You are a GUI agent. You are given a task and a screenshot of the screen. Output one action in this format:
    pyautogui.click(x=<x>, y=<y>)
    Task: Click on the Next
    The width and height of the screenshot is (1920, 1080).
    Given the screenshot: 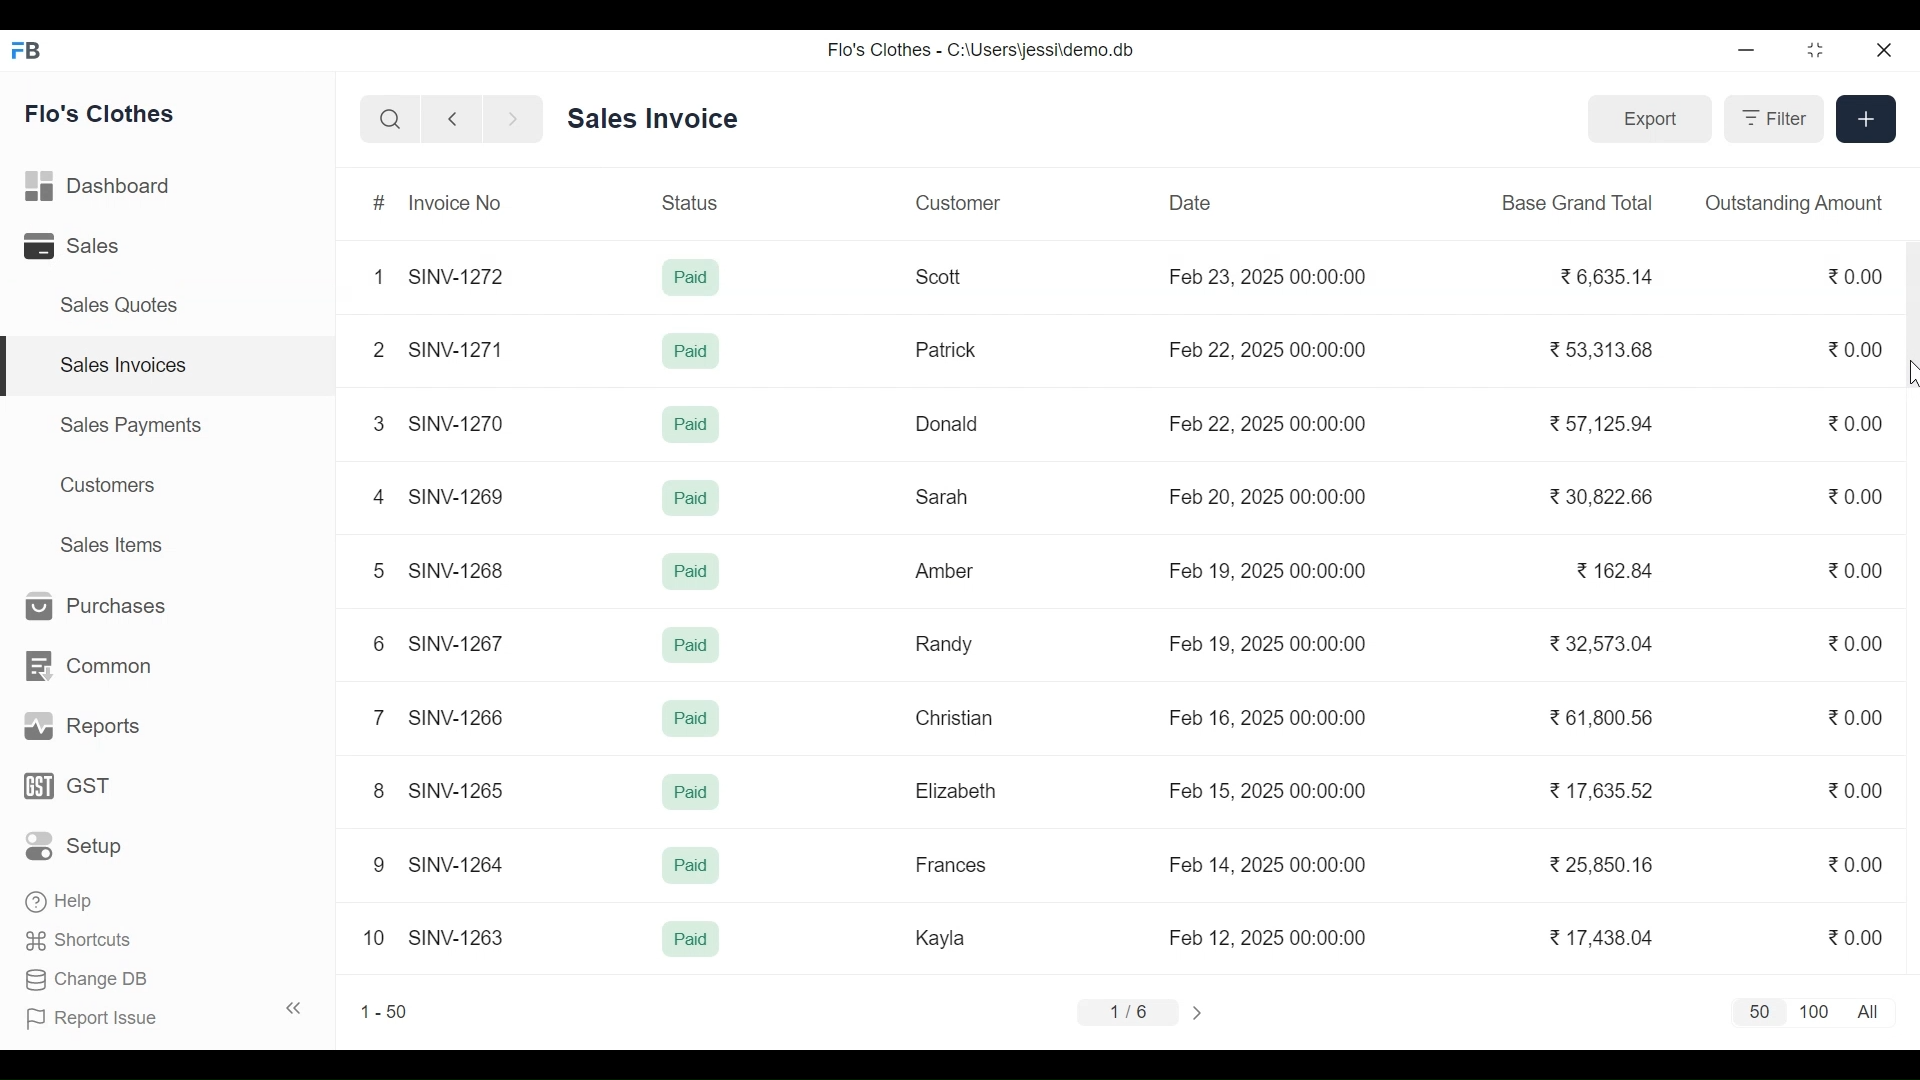 What is the action you would take?
    pyautogui.click(x=1201, y=1012)
    